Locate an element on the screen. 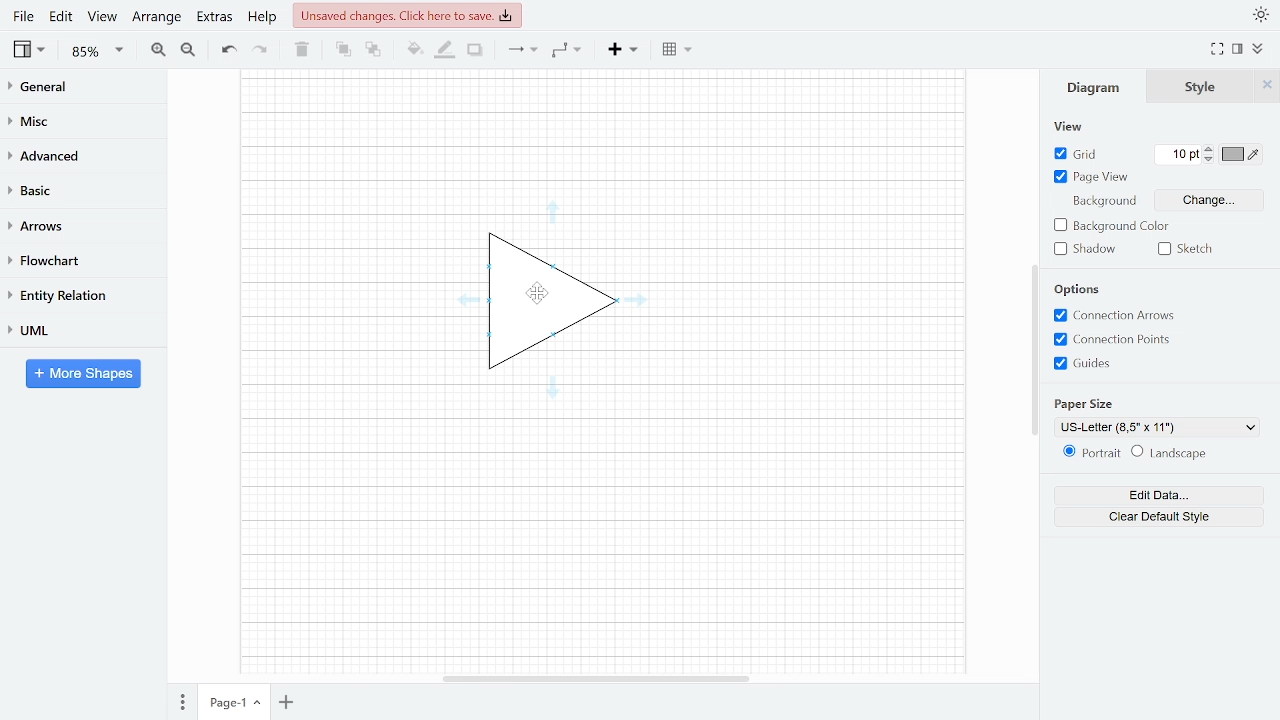  Table is located at coordinates (679, 48).